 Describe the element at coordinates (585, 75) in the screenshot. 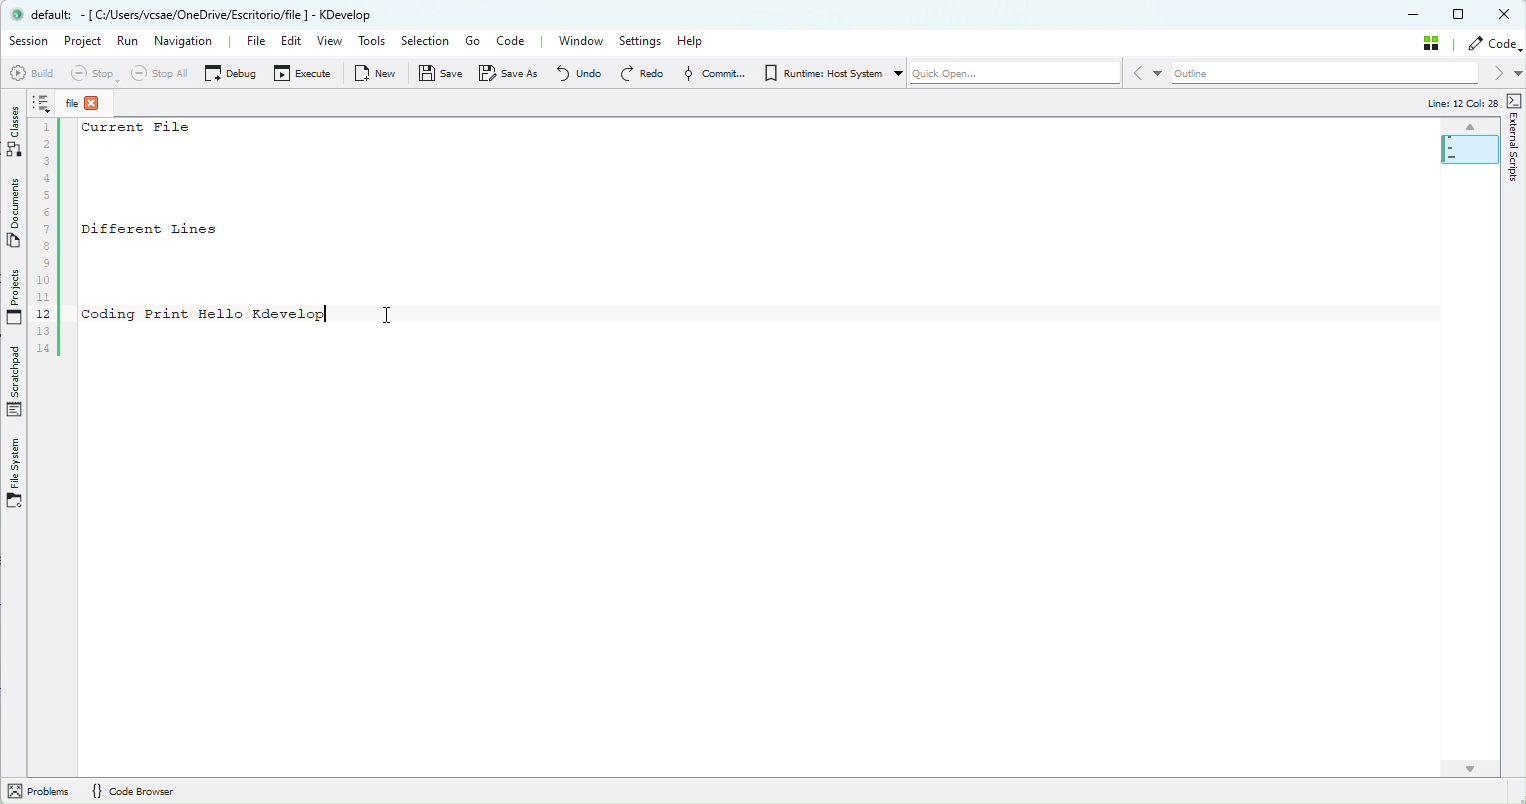

I see `Undo` at that location.